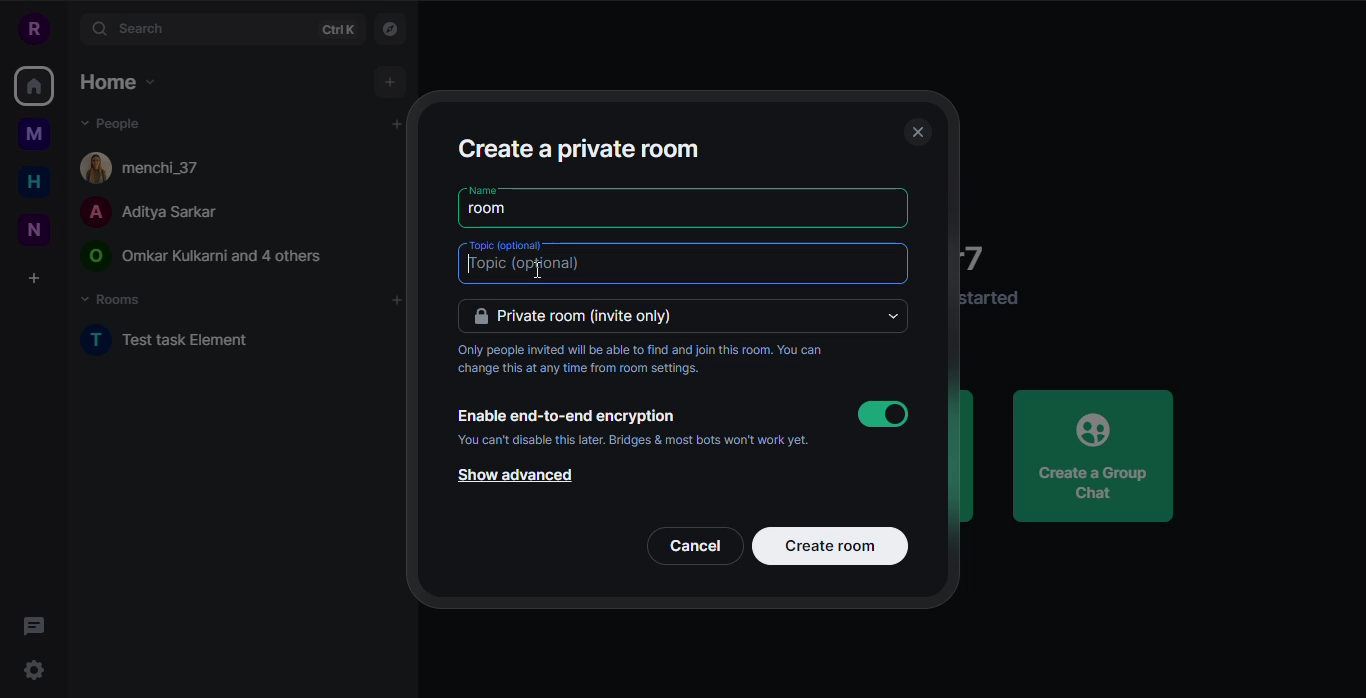 Image resolution: width=1366 pixels, height=698 pixels. Describe the element at coordinates (831, 545) in the screenshot. I see `create room` at that location.